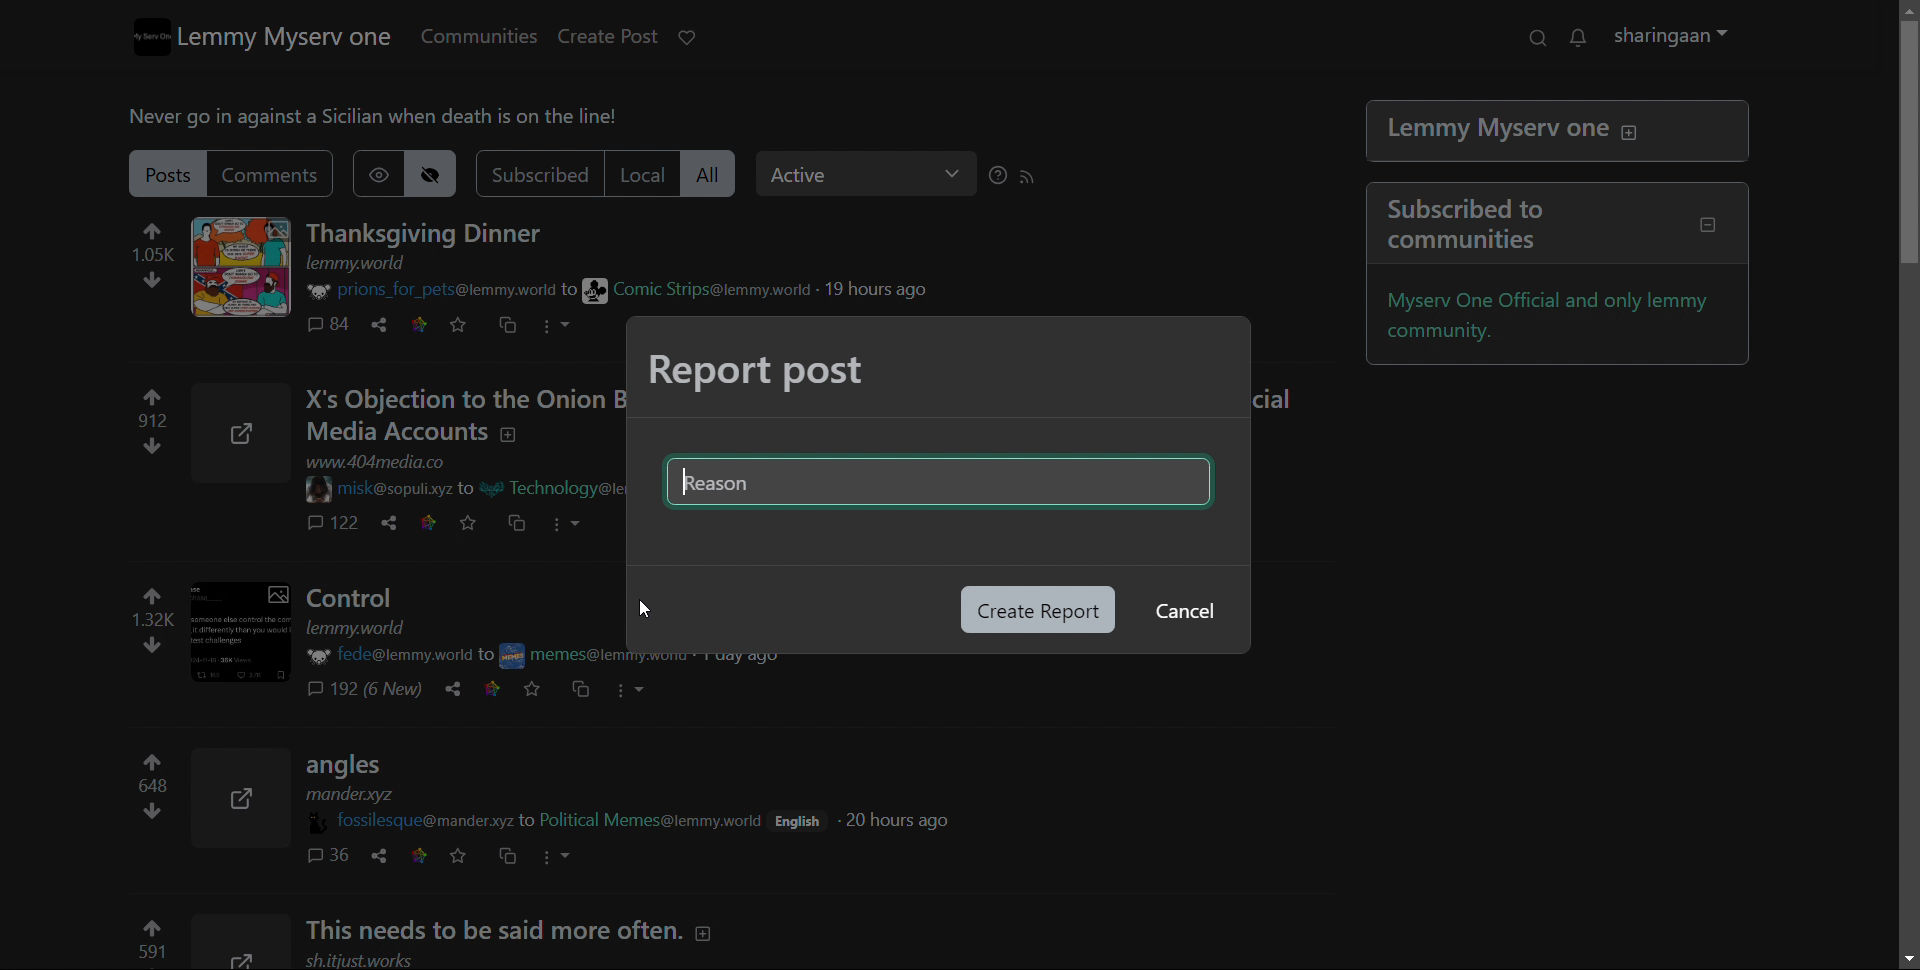 This screenshot has width=1920, height=970. I want to click on search, so click(1546, 38).